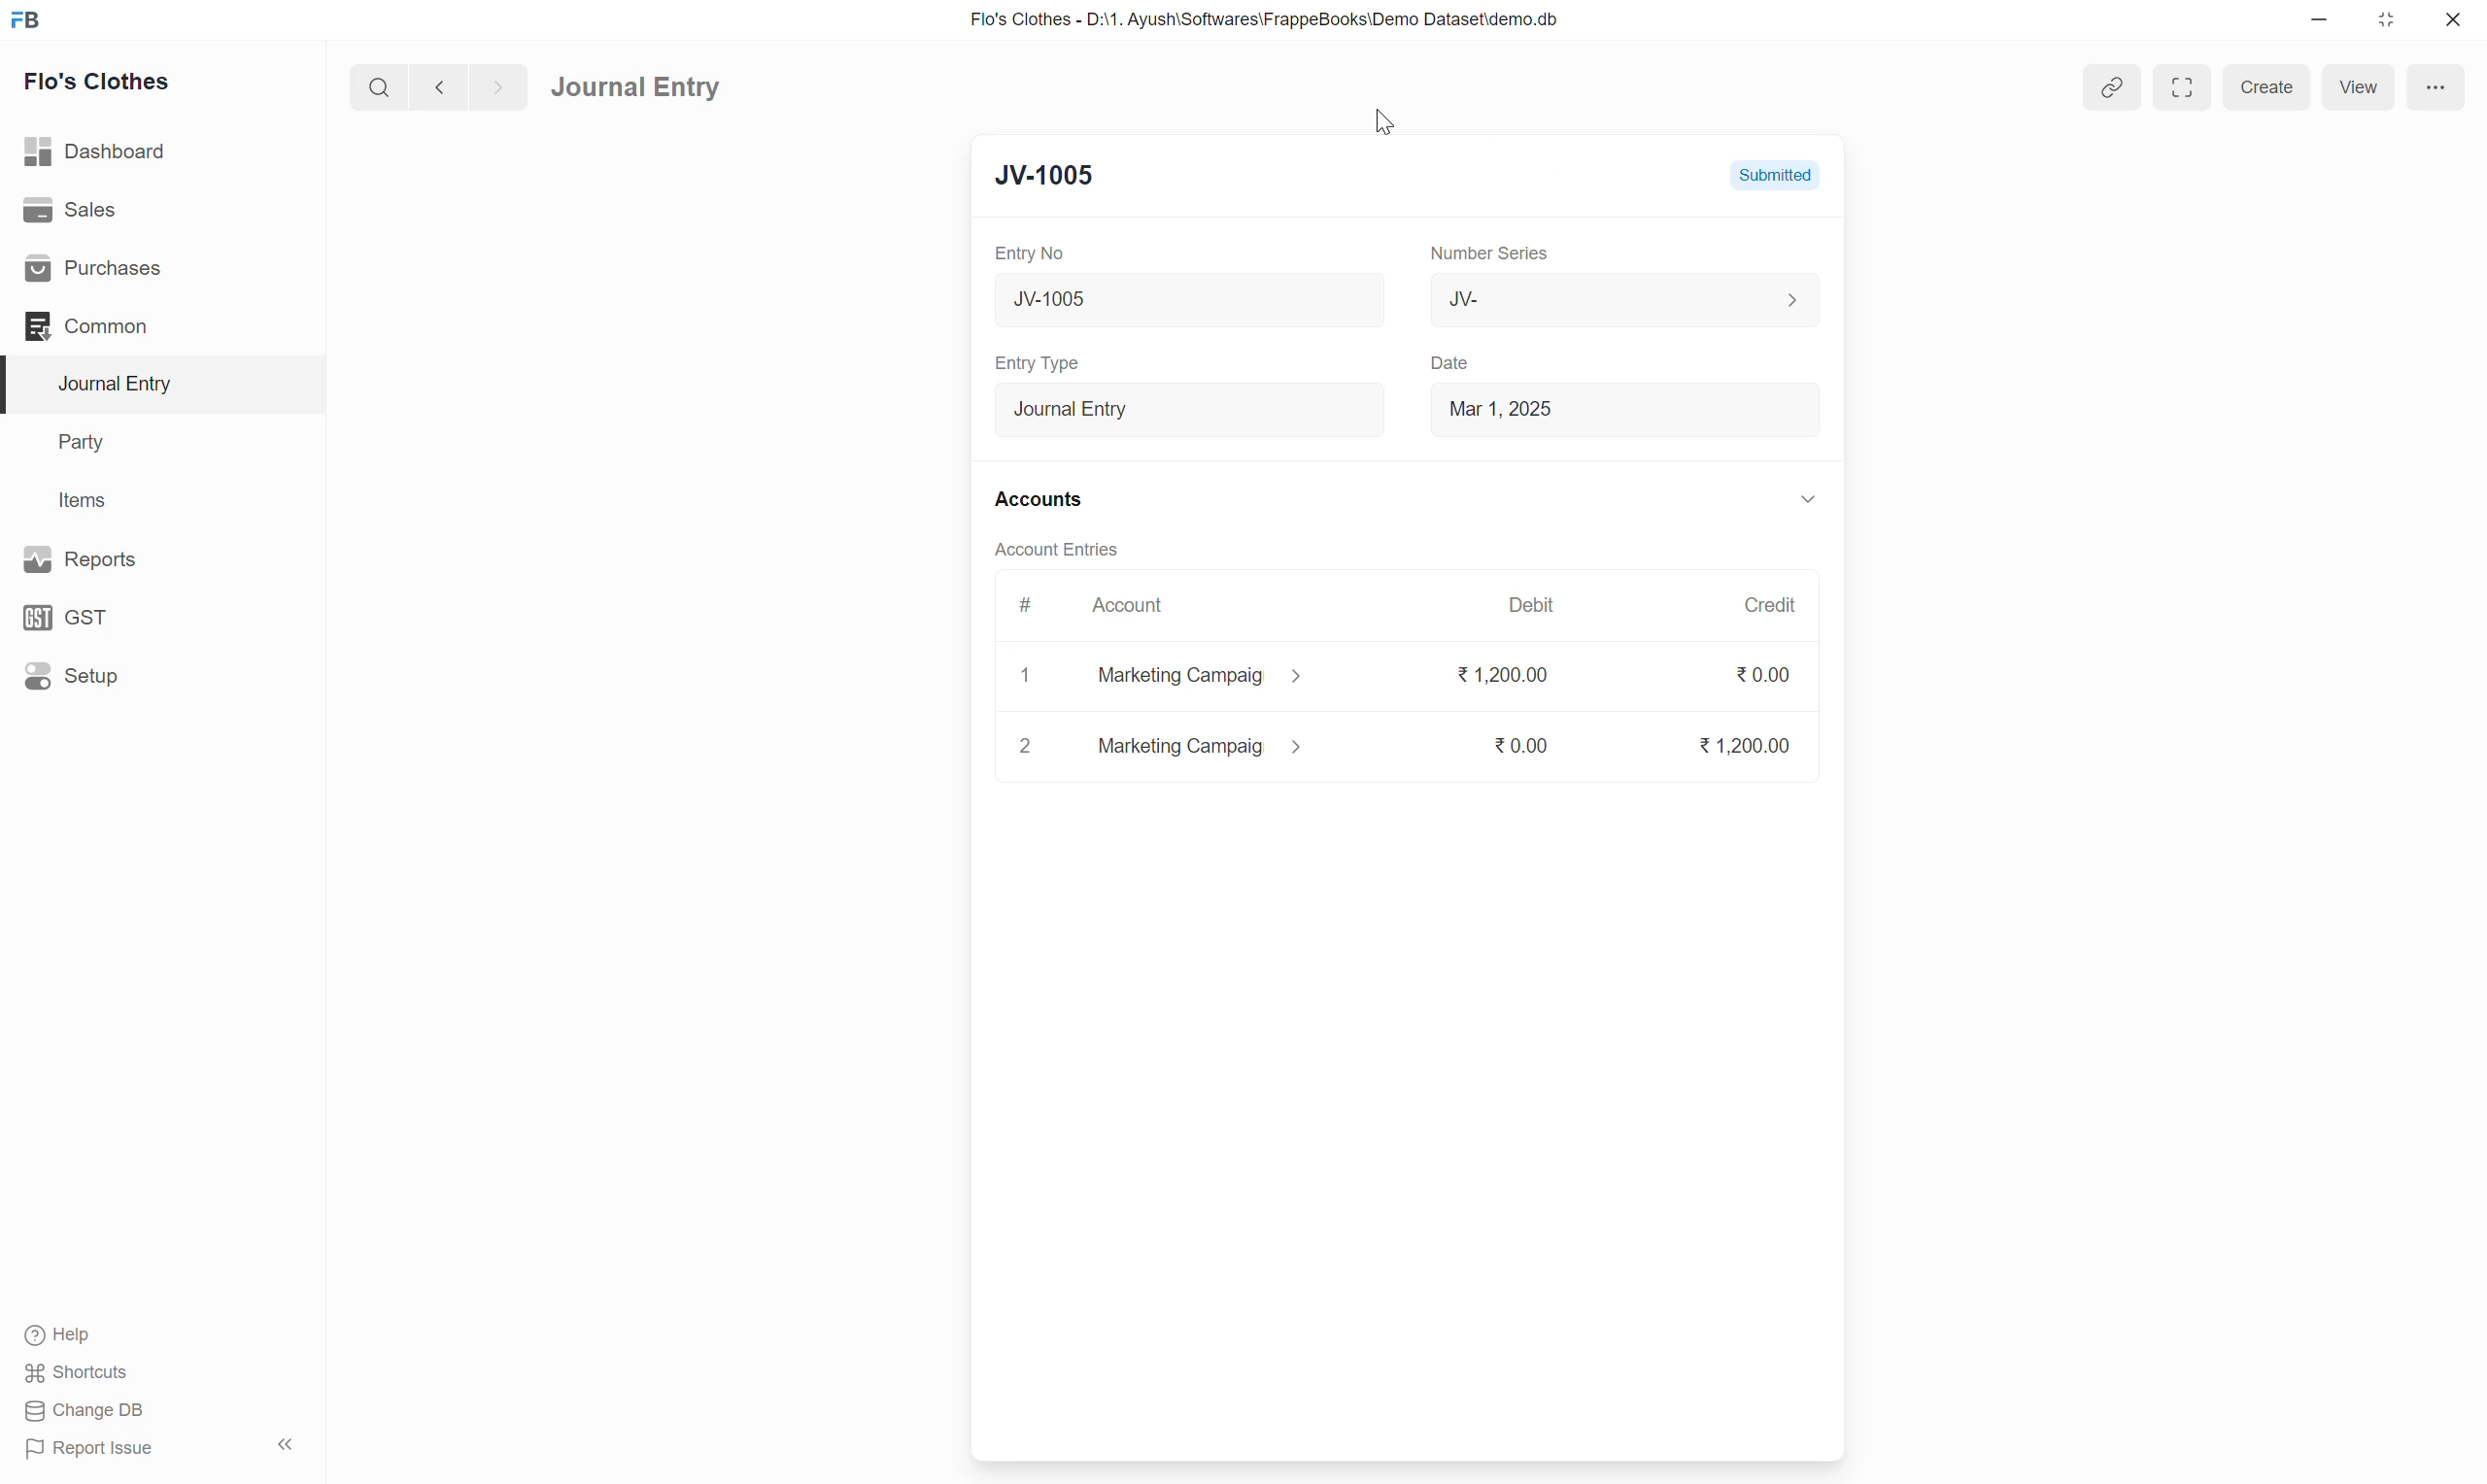  I want to click on Common, so click(88, 326).